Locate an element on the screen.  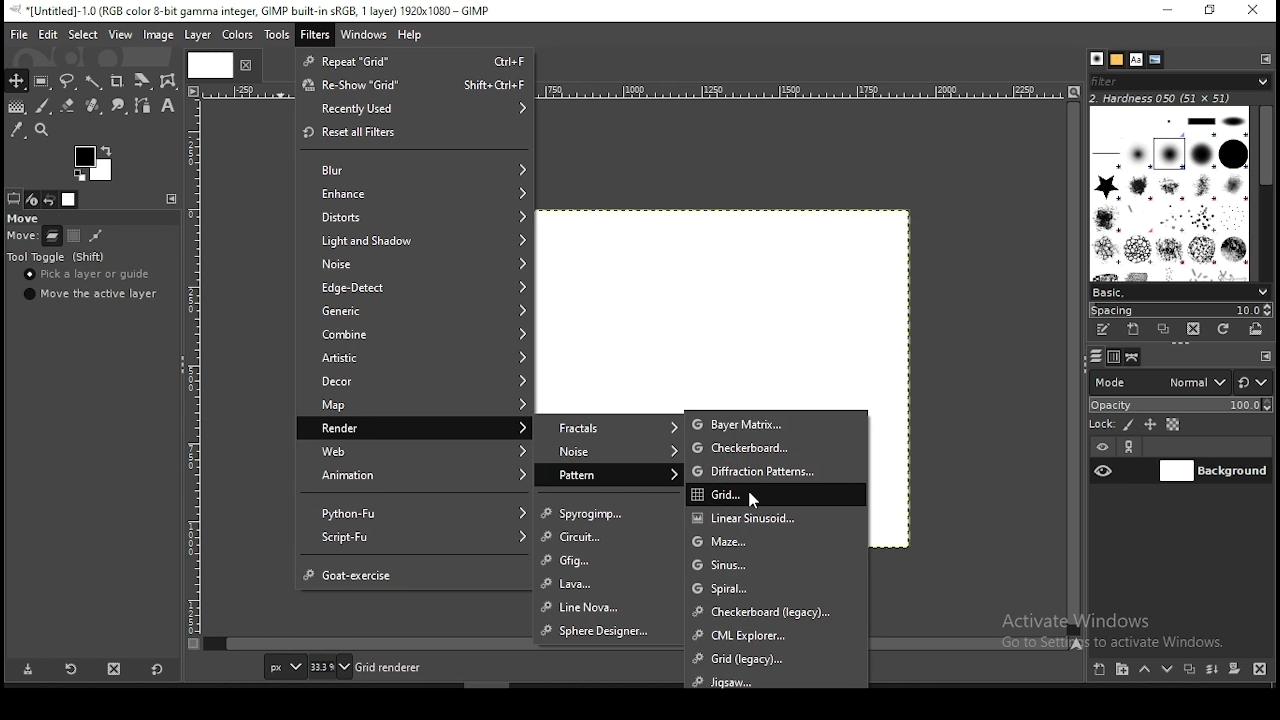
layer is located at coordinates (1214, 471).